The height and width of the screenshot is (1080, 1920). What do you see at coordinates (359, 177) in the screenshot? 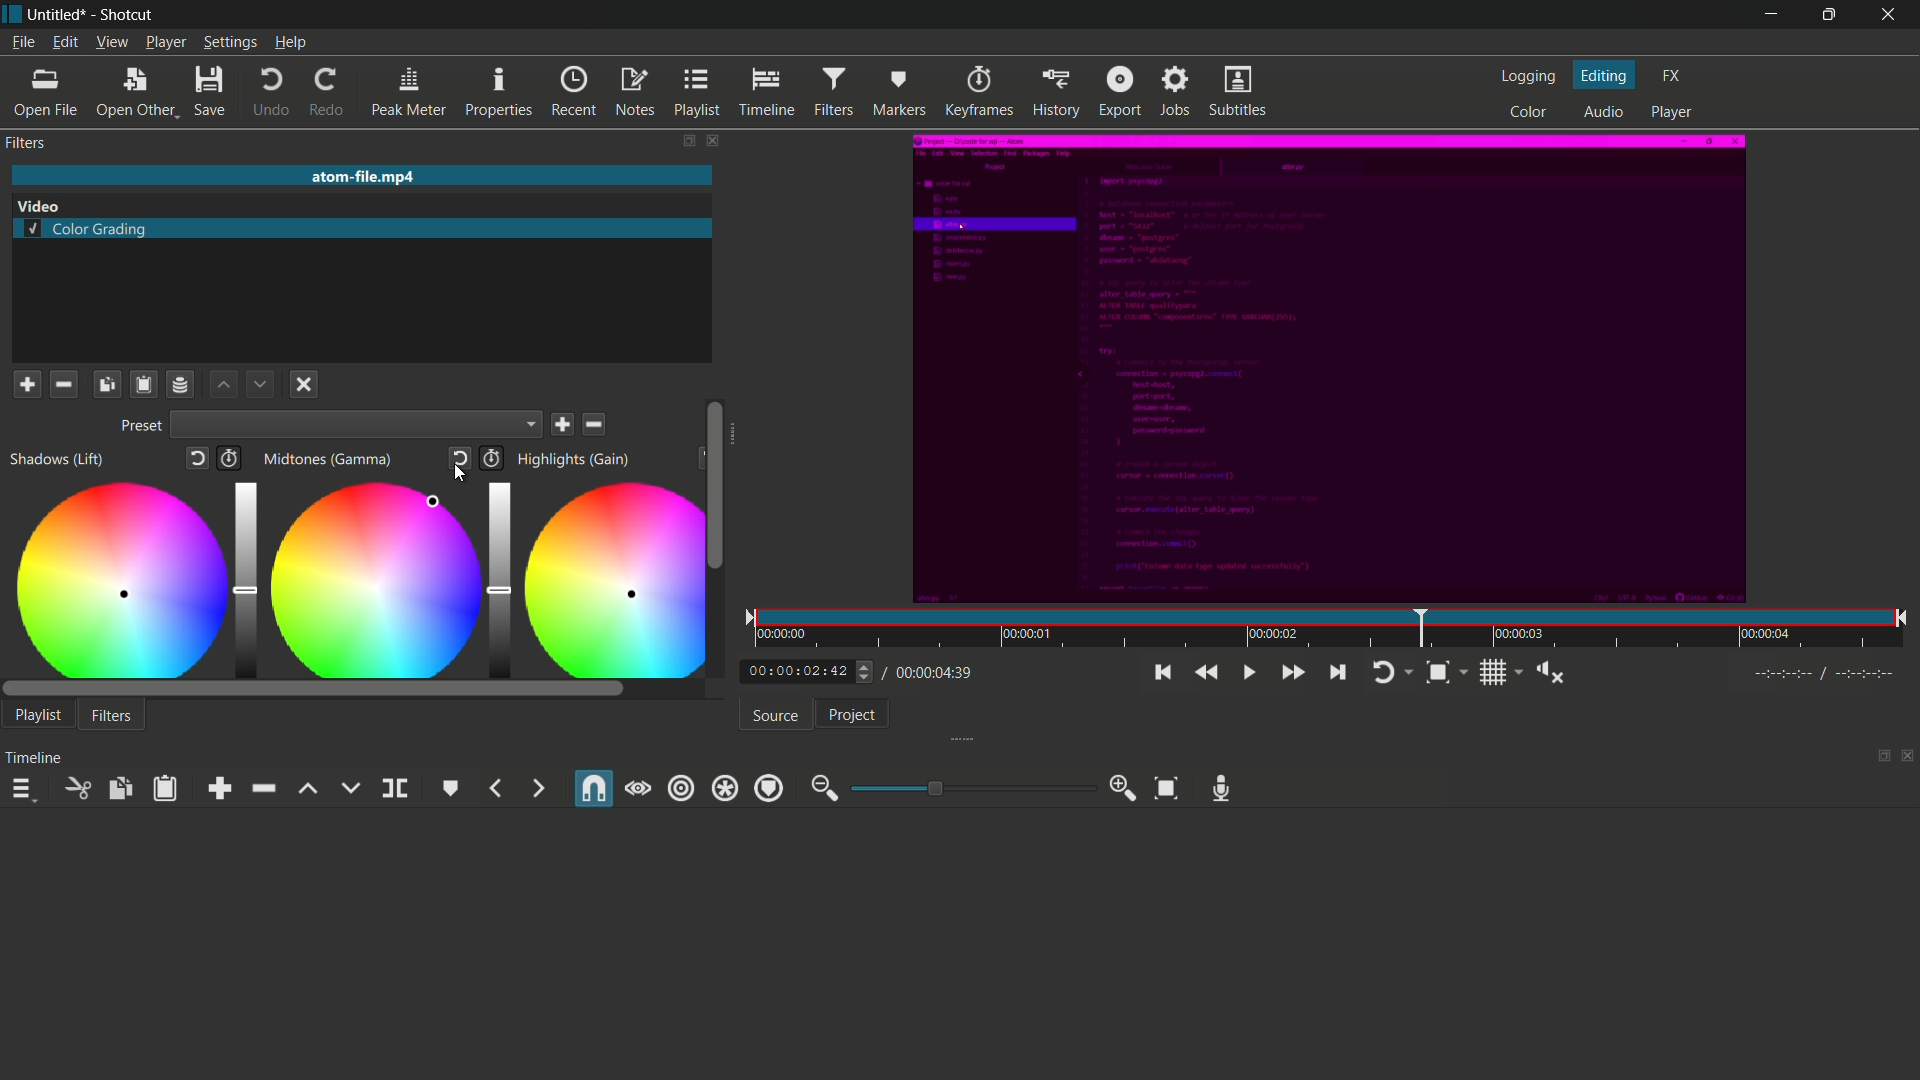
I see `imported file name` at bounding box center [359, 177].